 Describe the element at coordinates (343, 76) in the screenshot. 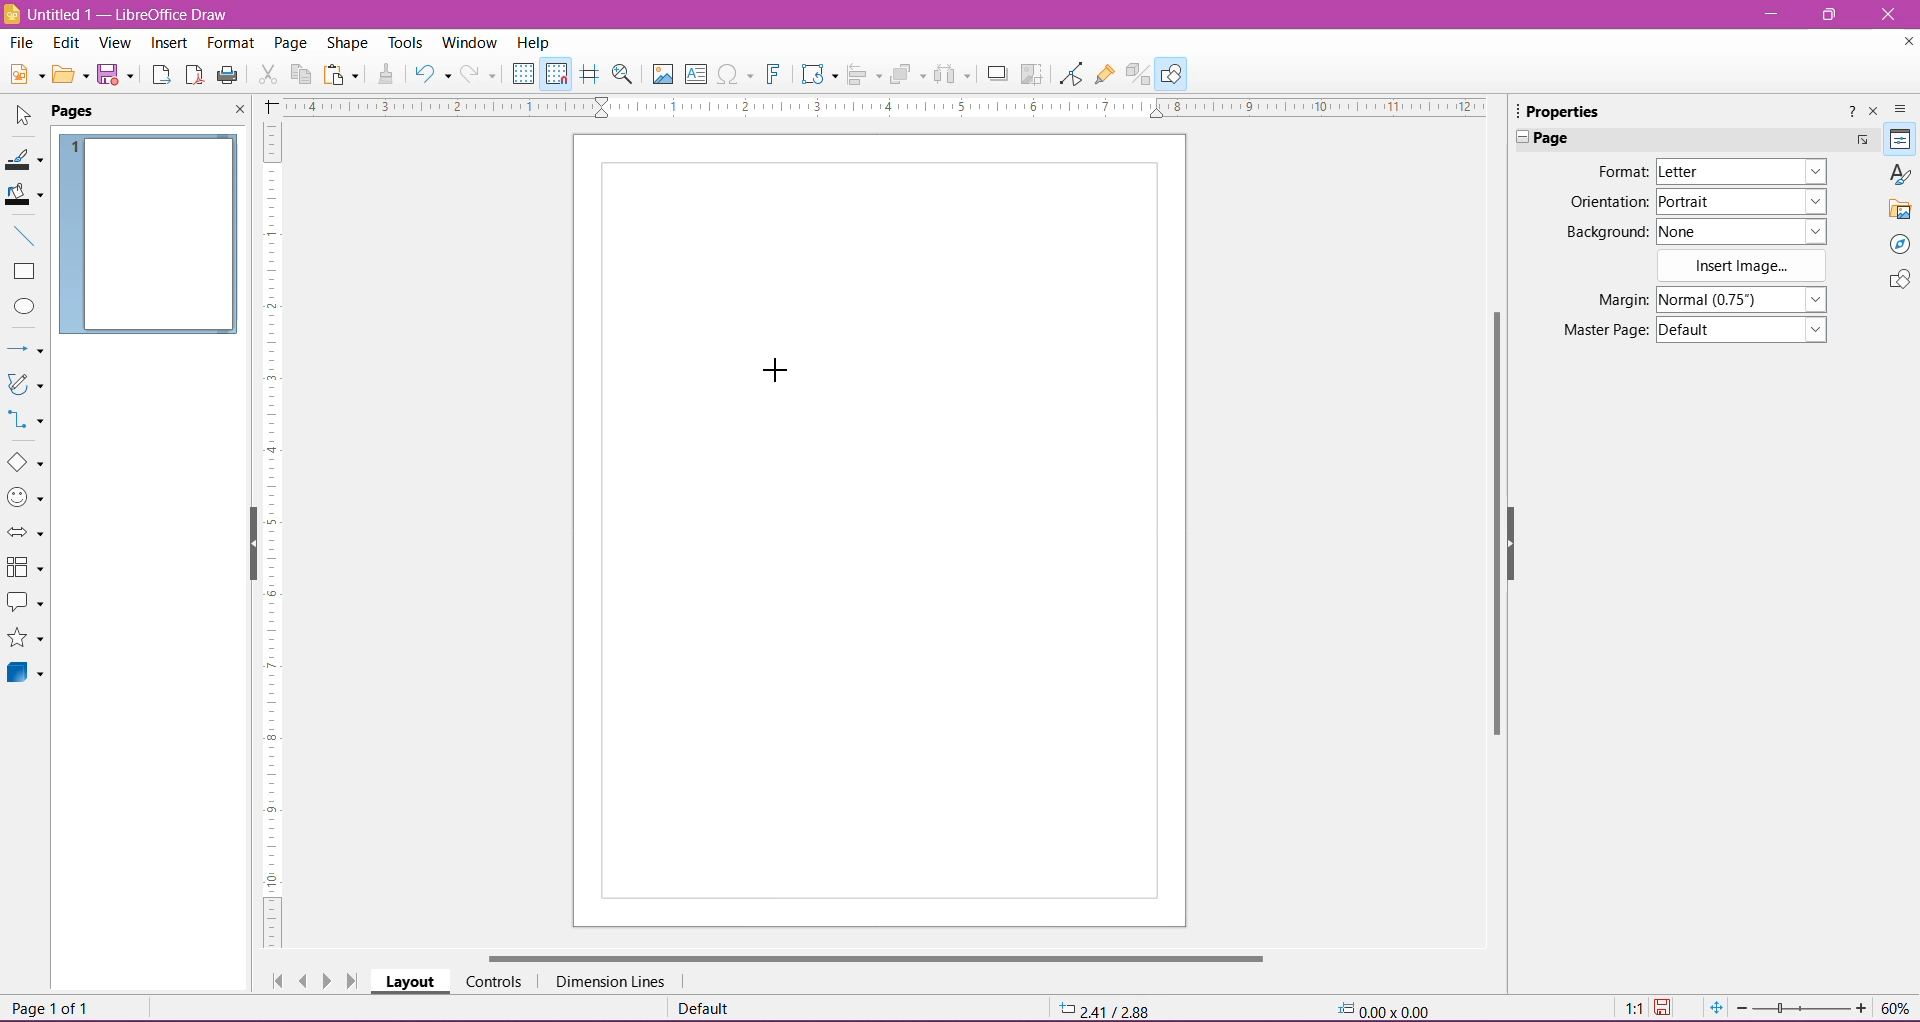

I see `Paste` at that location.